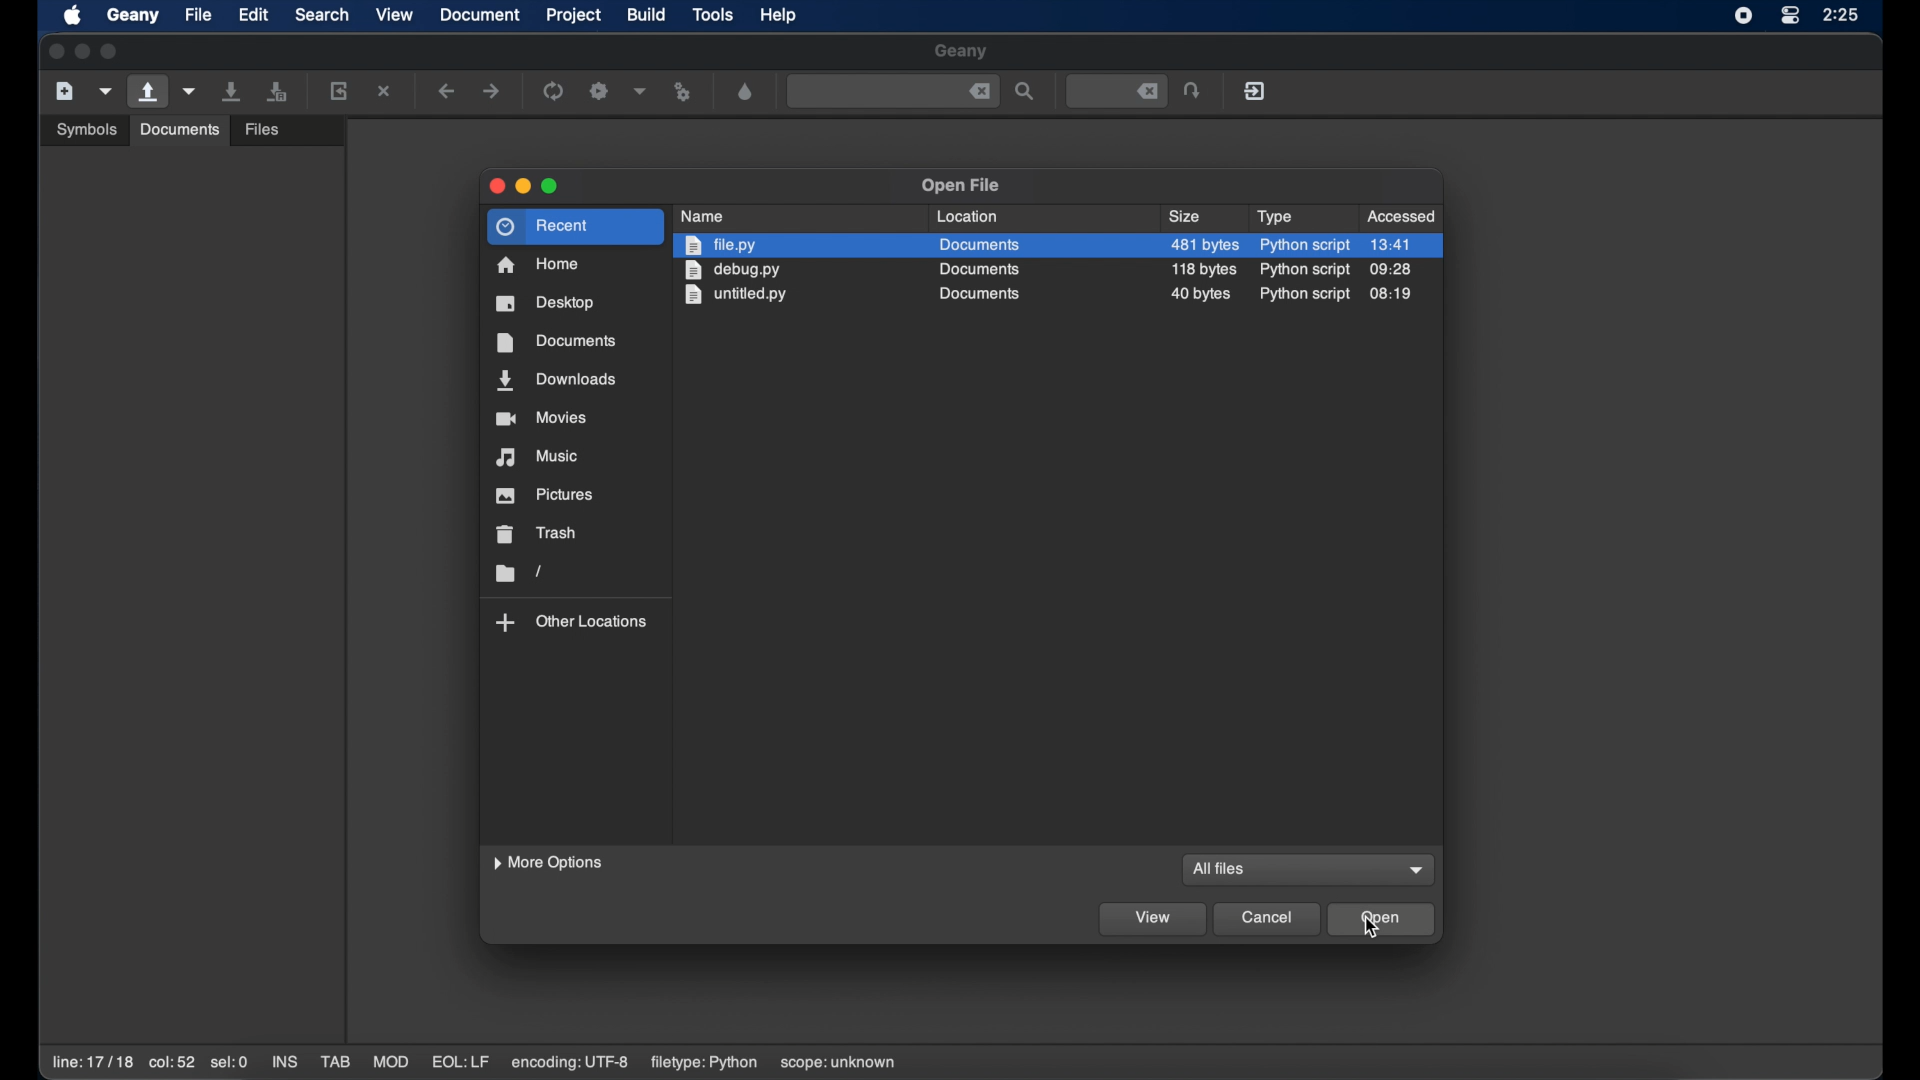 Image resolution: width=1920 pixels, height=1080 pixels. Describe the element at coordinates (91, 1063) in the screenshot. I see `line: 17/18` at that location.